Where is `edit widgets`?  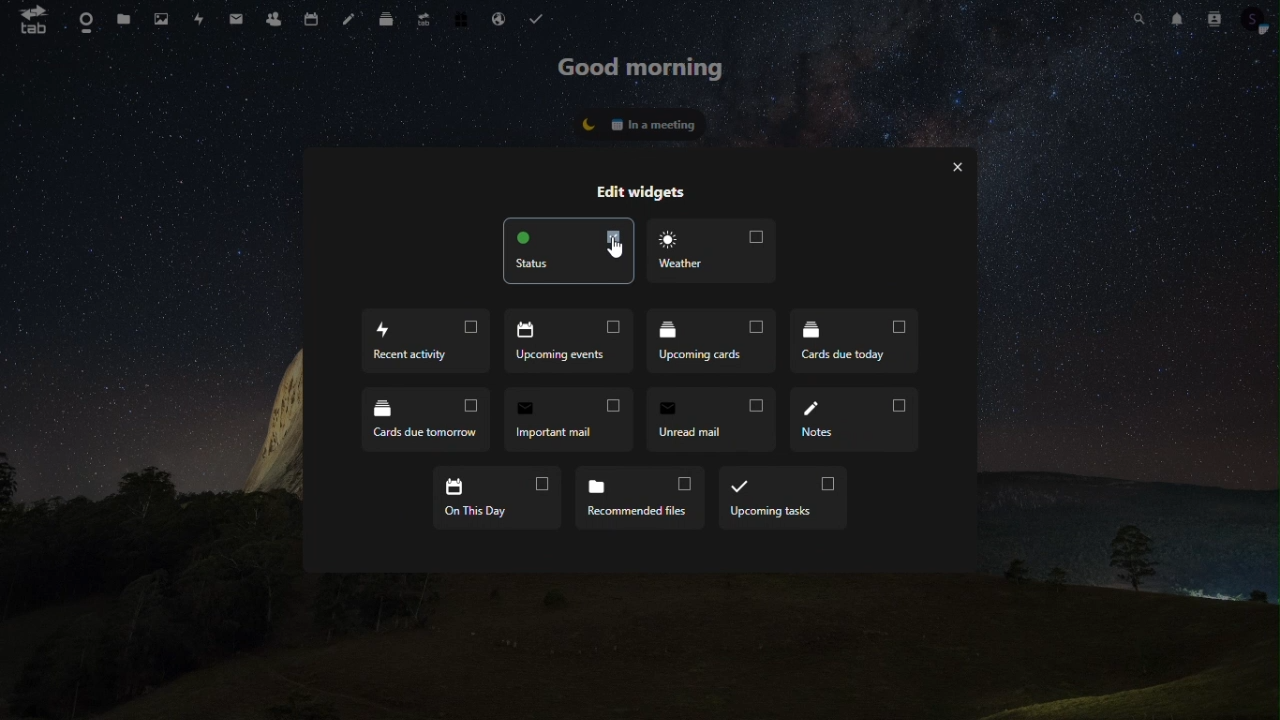
edit widgets is located at coordinates (646, 190).